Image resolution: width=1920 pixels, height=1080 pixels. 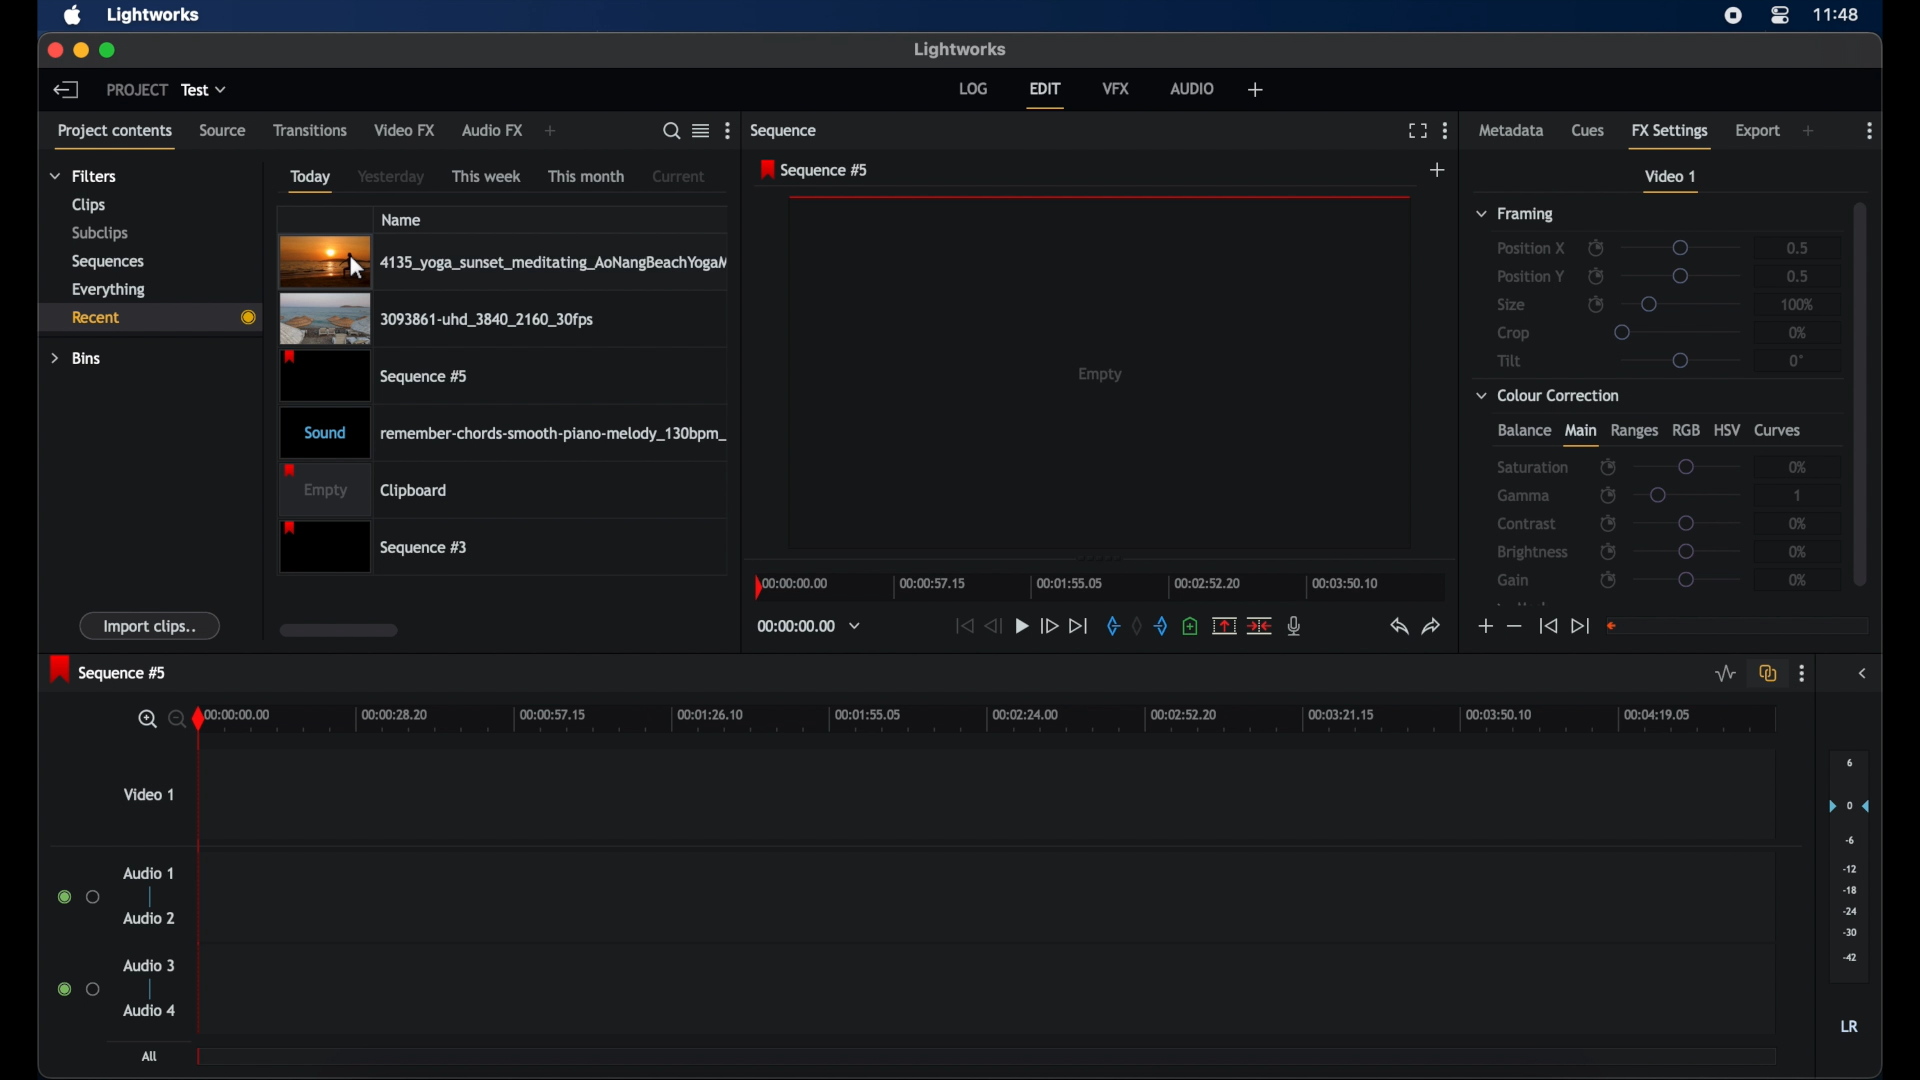 I want to click on decrement, so click(x=1514, y=627).